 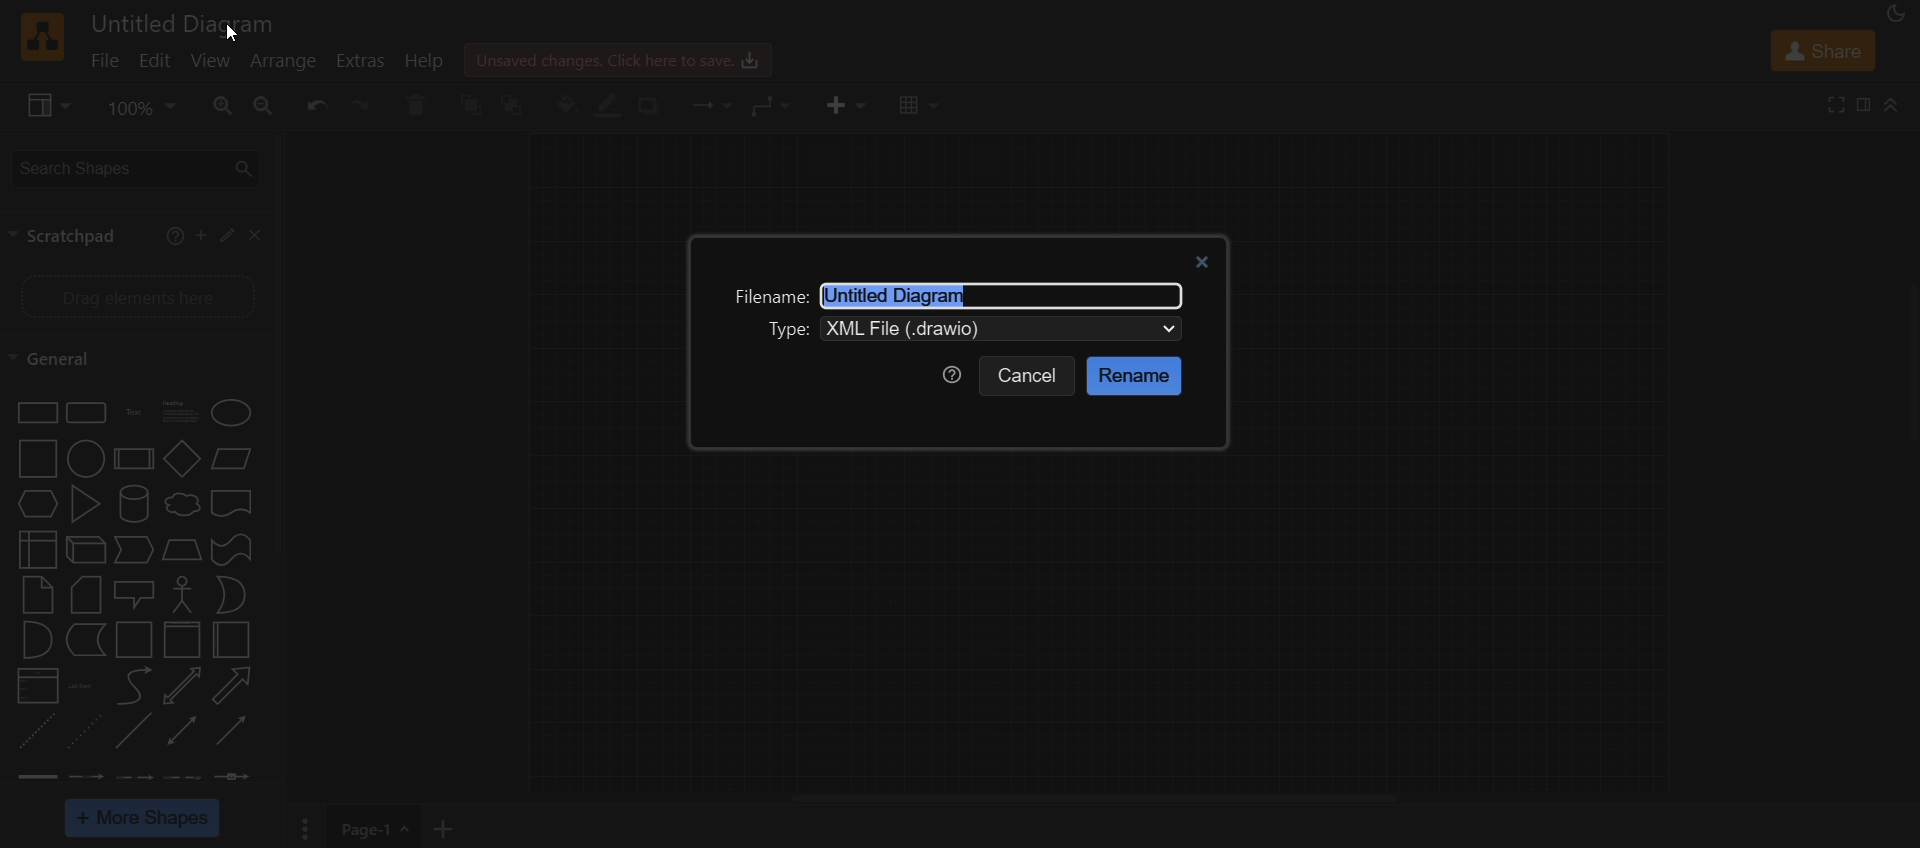 I want to click on rename, so click(x=1134, y=375).